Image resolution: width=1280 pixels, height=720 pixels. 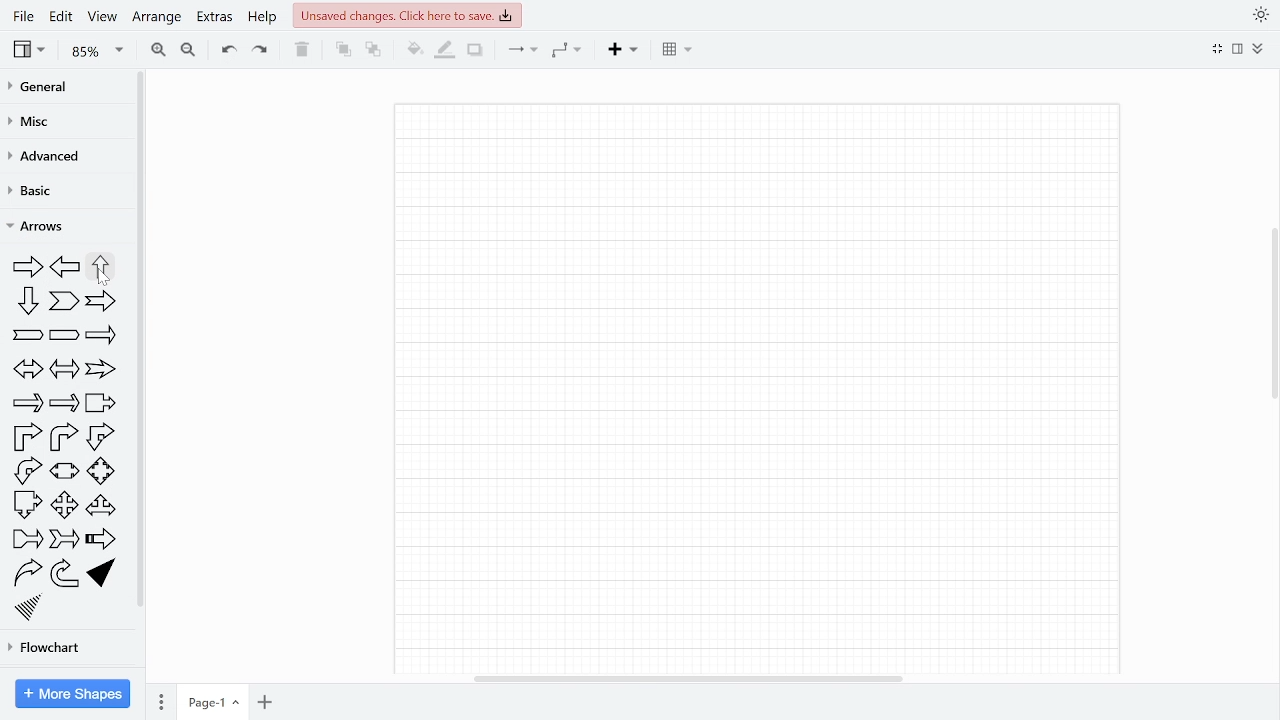 I want to click on Basic, so click(x=43, y=190).